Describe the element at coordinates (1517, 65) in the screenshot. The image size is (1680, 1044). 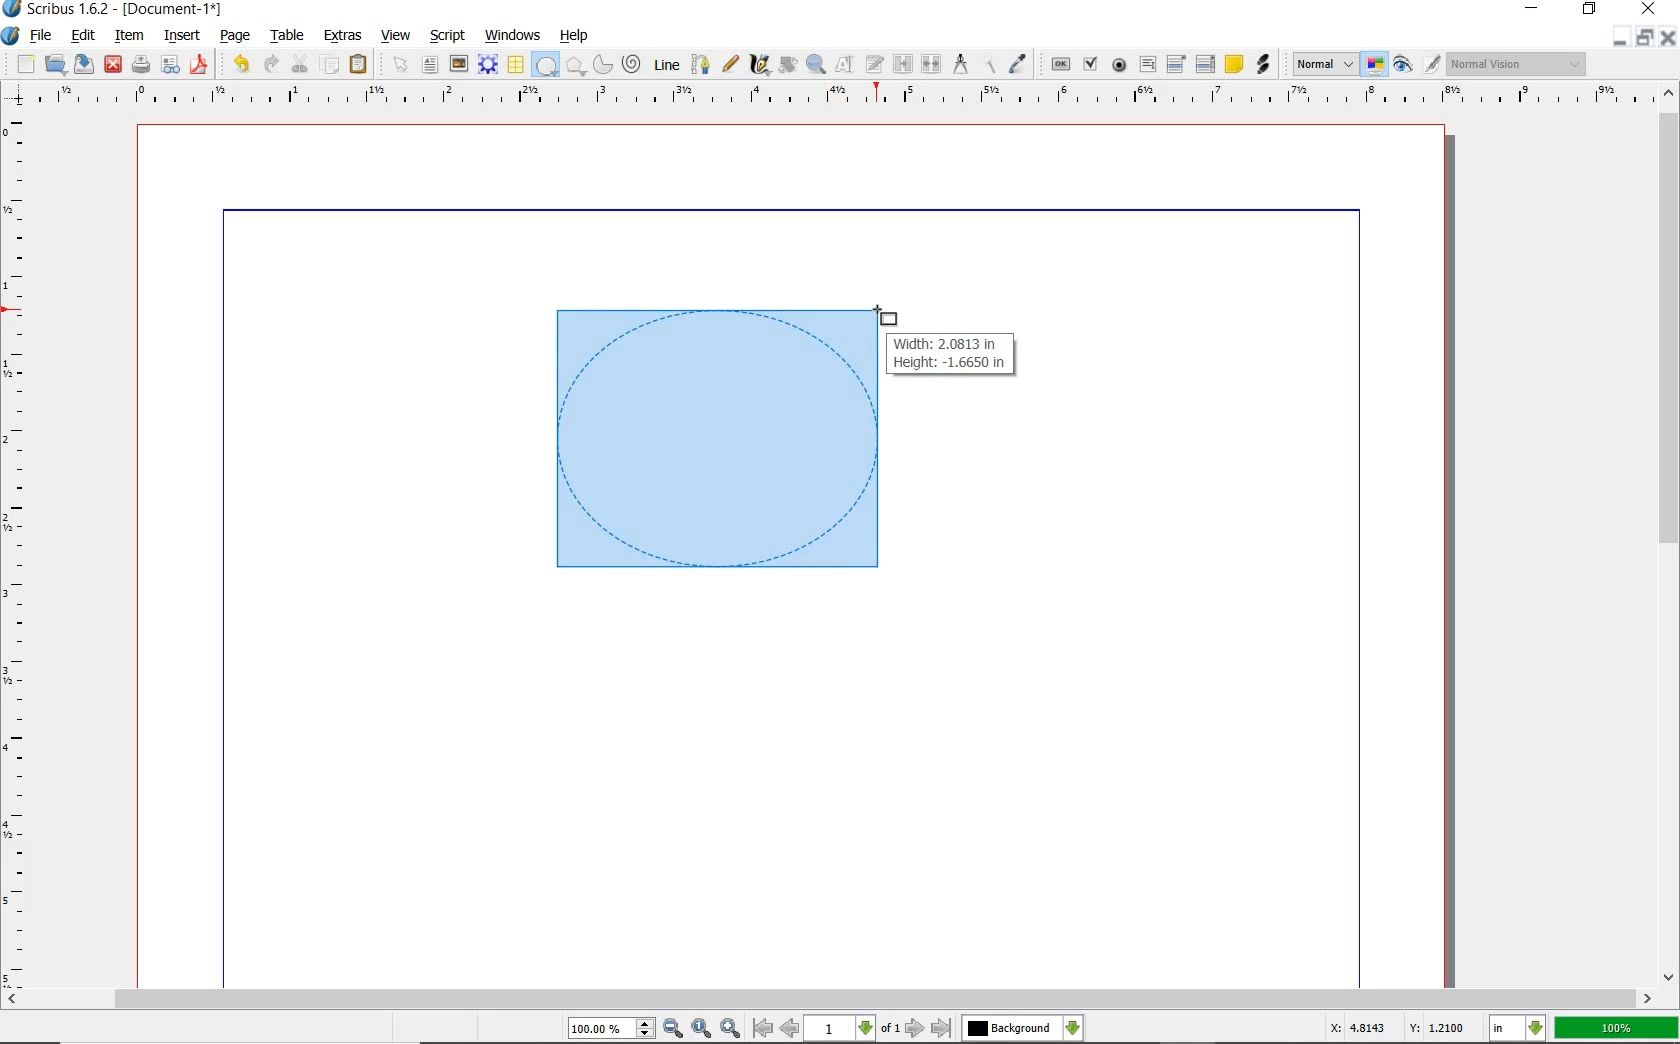
I see `visual appearance of the display` at that location.